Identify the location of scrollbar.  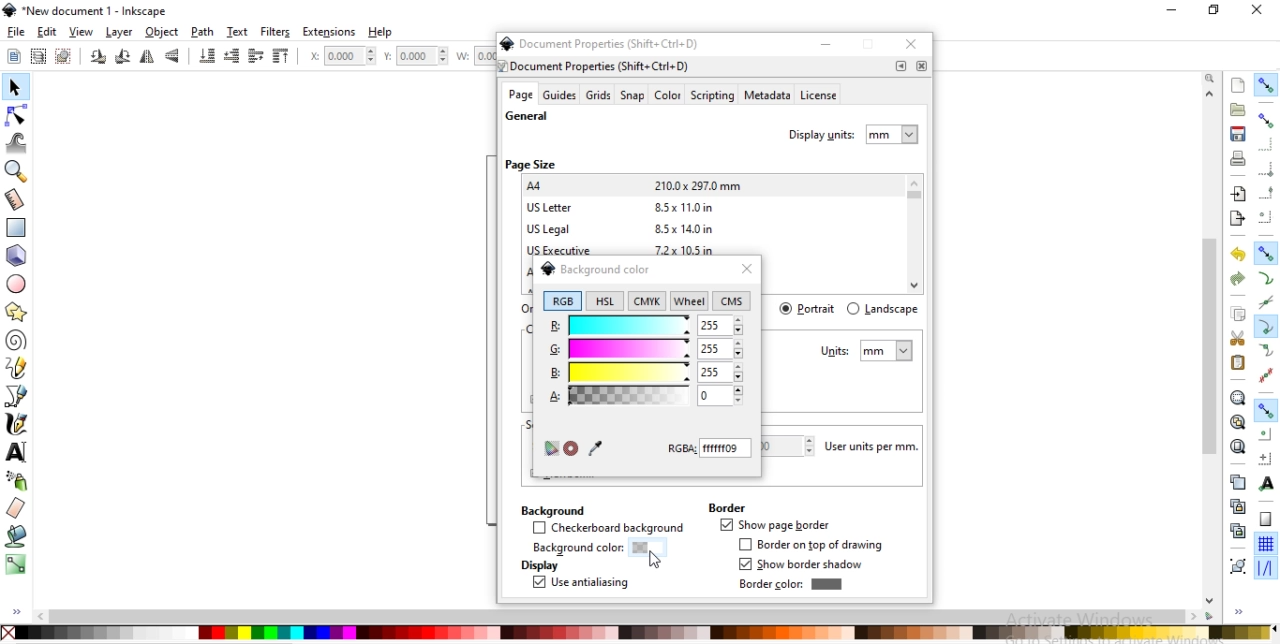
(1211, 398).